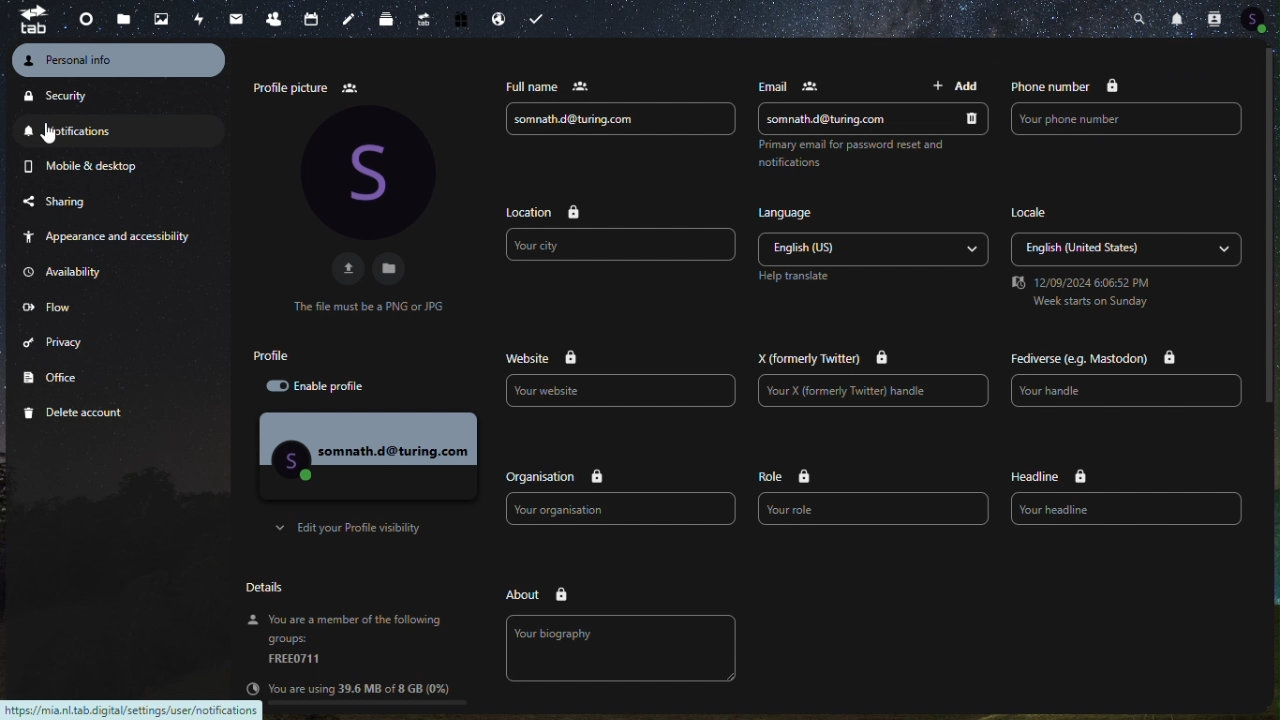  I want to click on note, so click(351, 17).